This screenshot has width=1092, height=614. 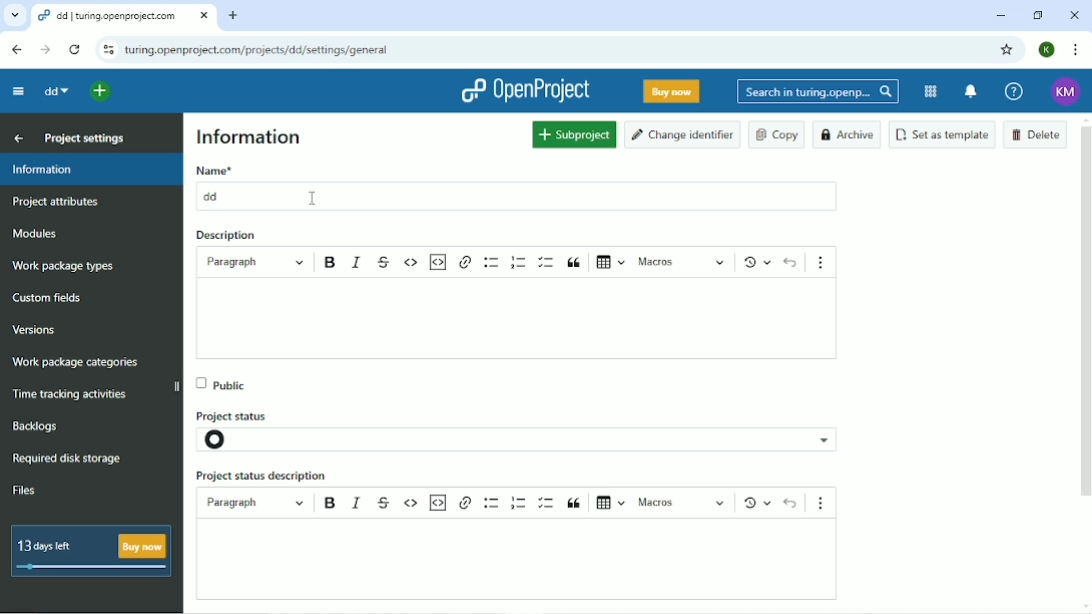 I want to click on K, so click(x=1047, y=50).